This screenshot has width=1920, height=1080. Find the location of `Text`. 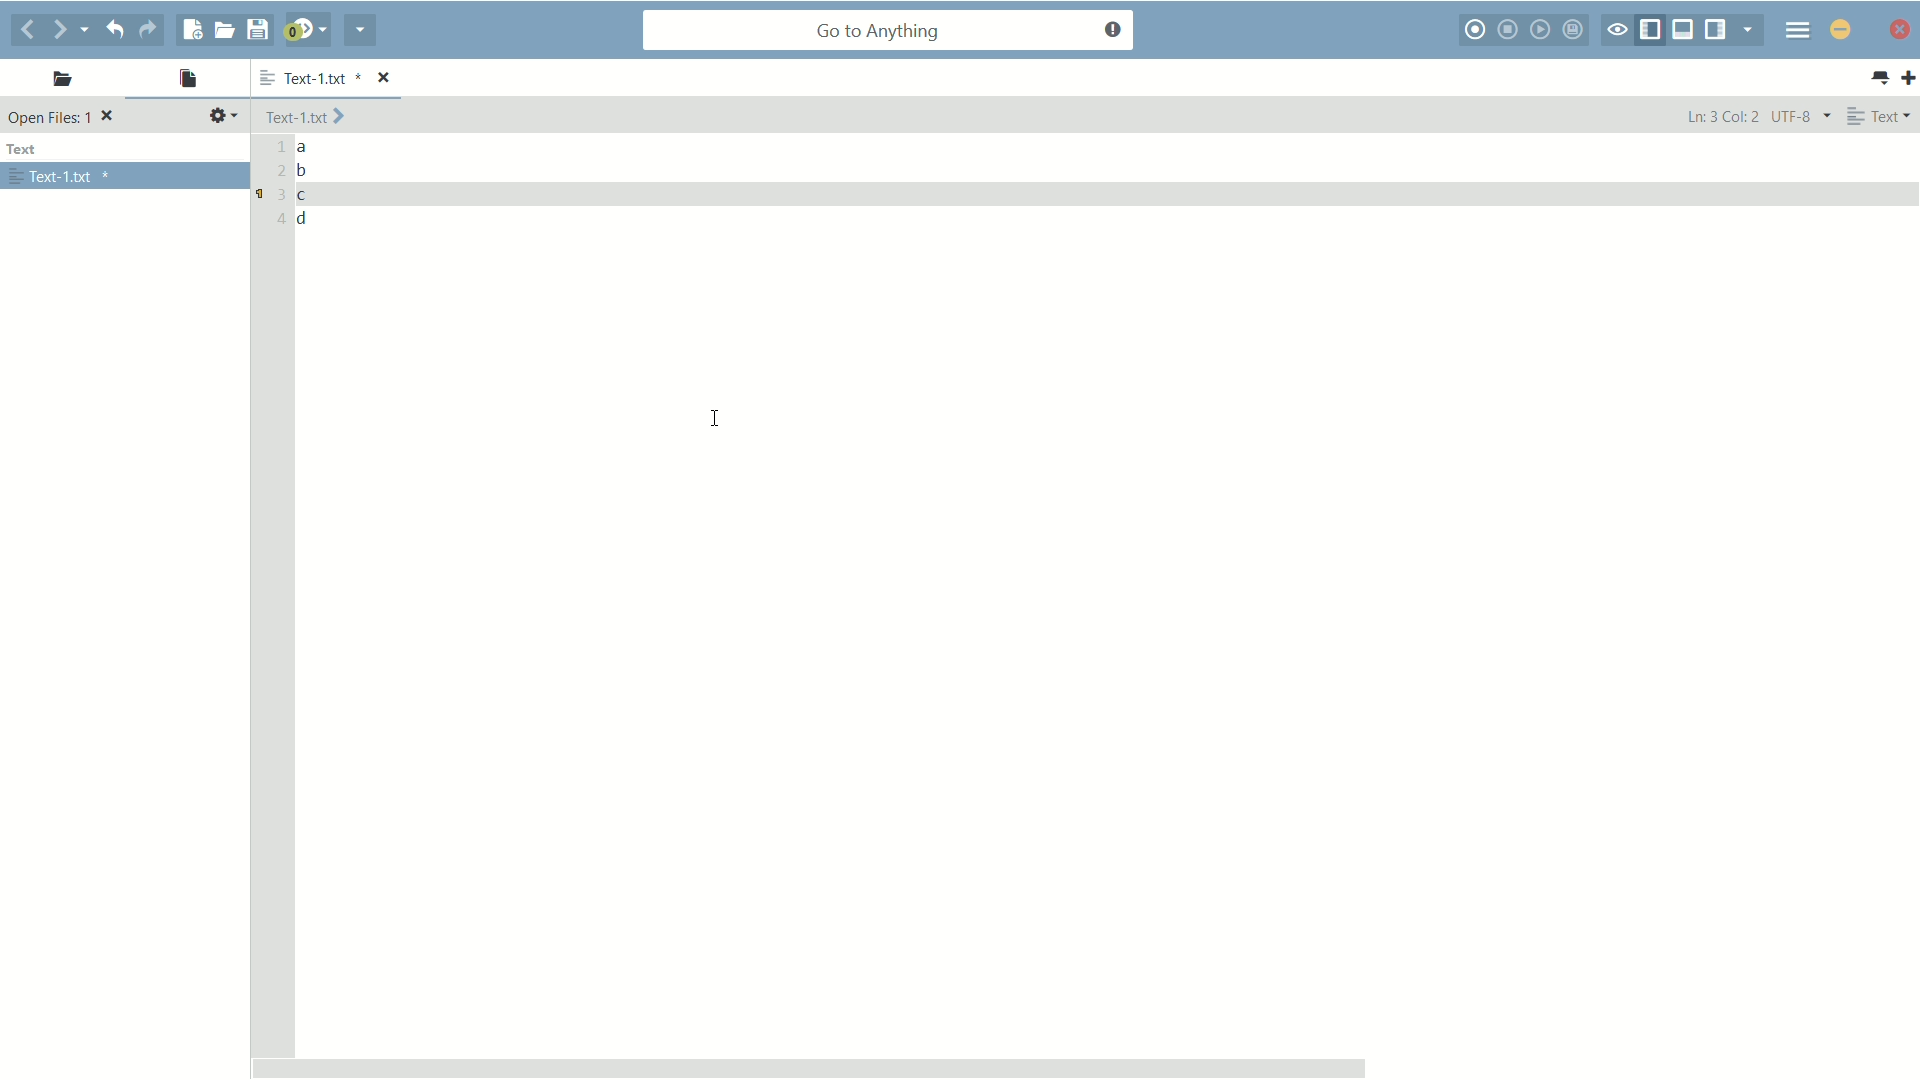

Text is located at coordinates (1882, 116).